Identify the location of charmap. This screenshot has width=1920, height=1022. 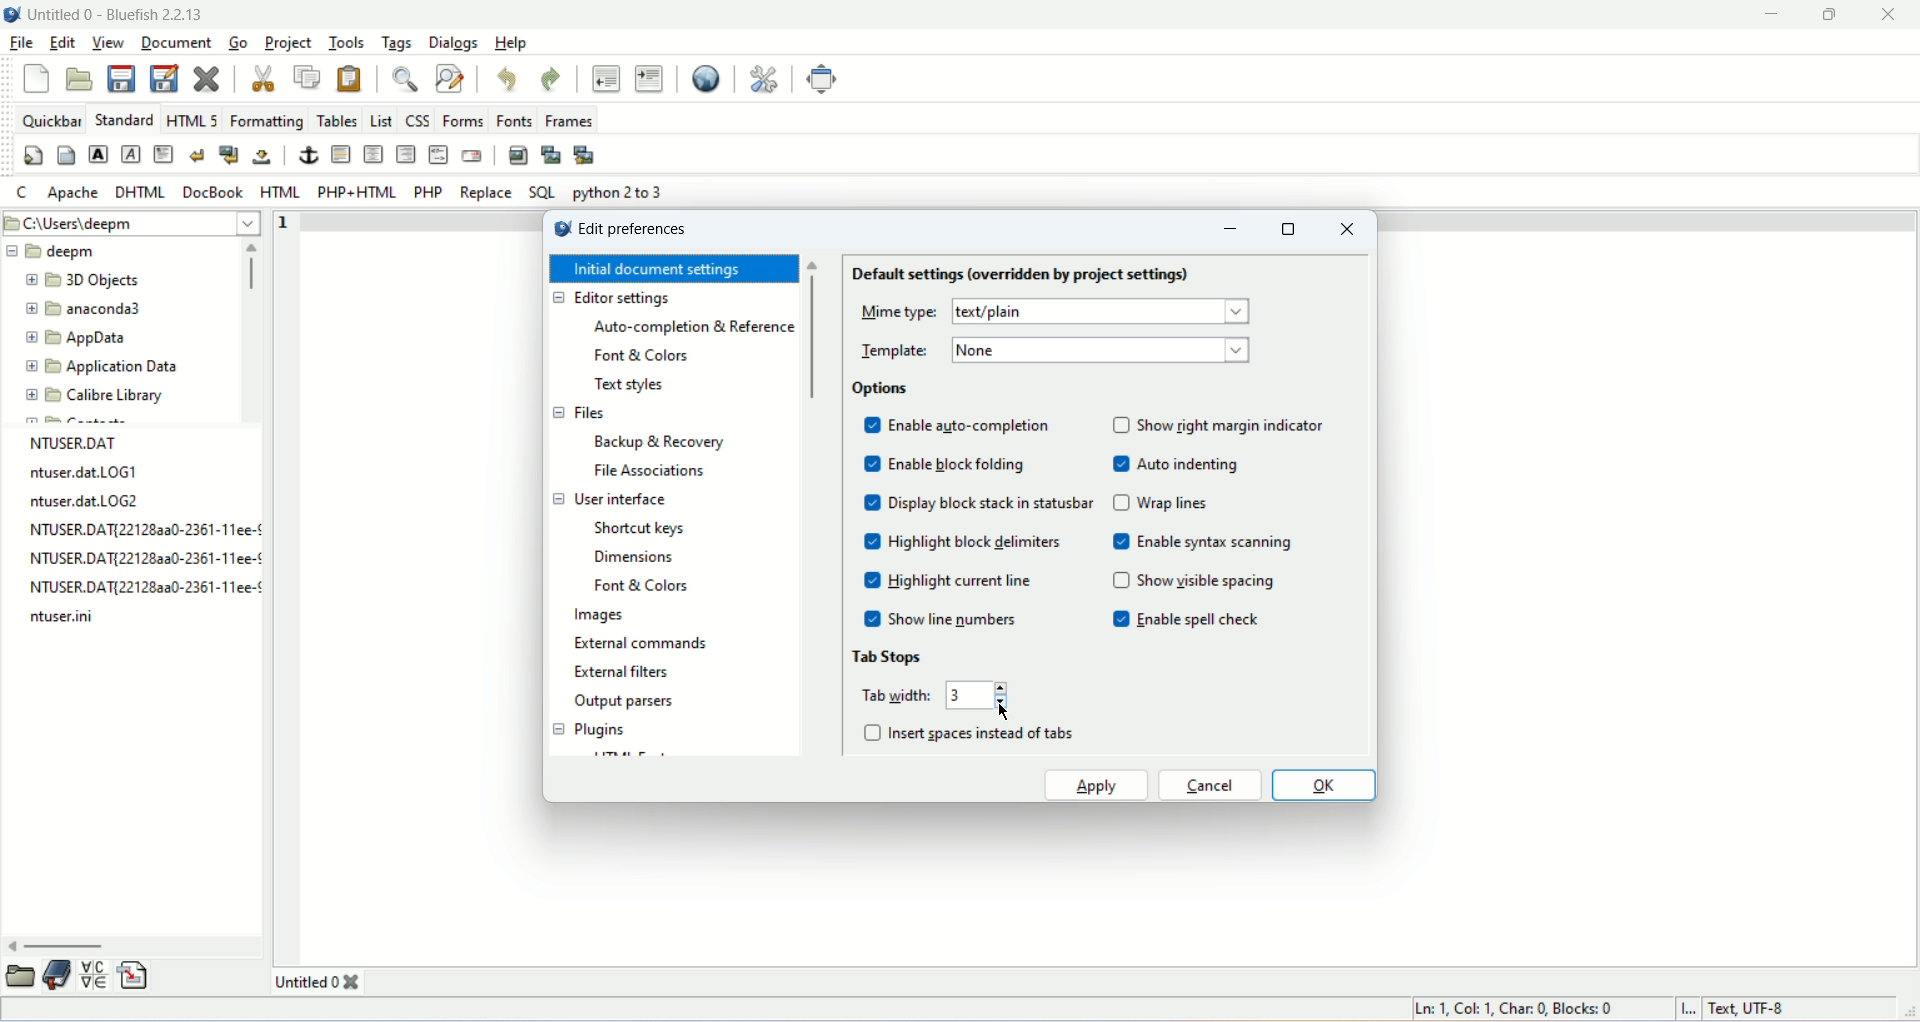
(93, 975).